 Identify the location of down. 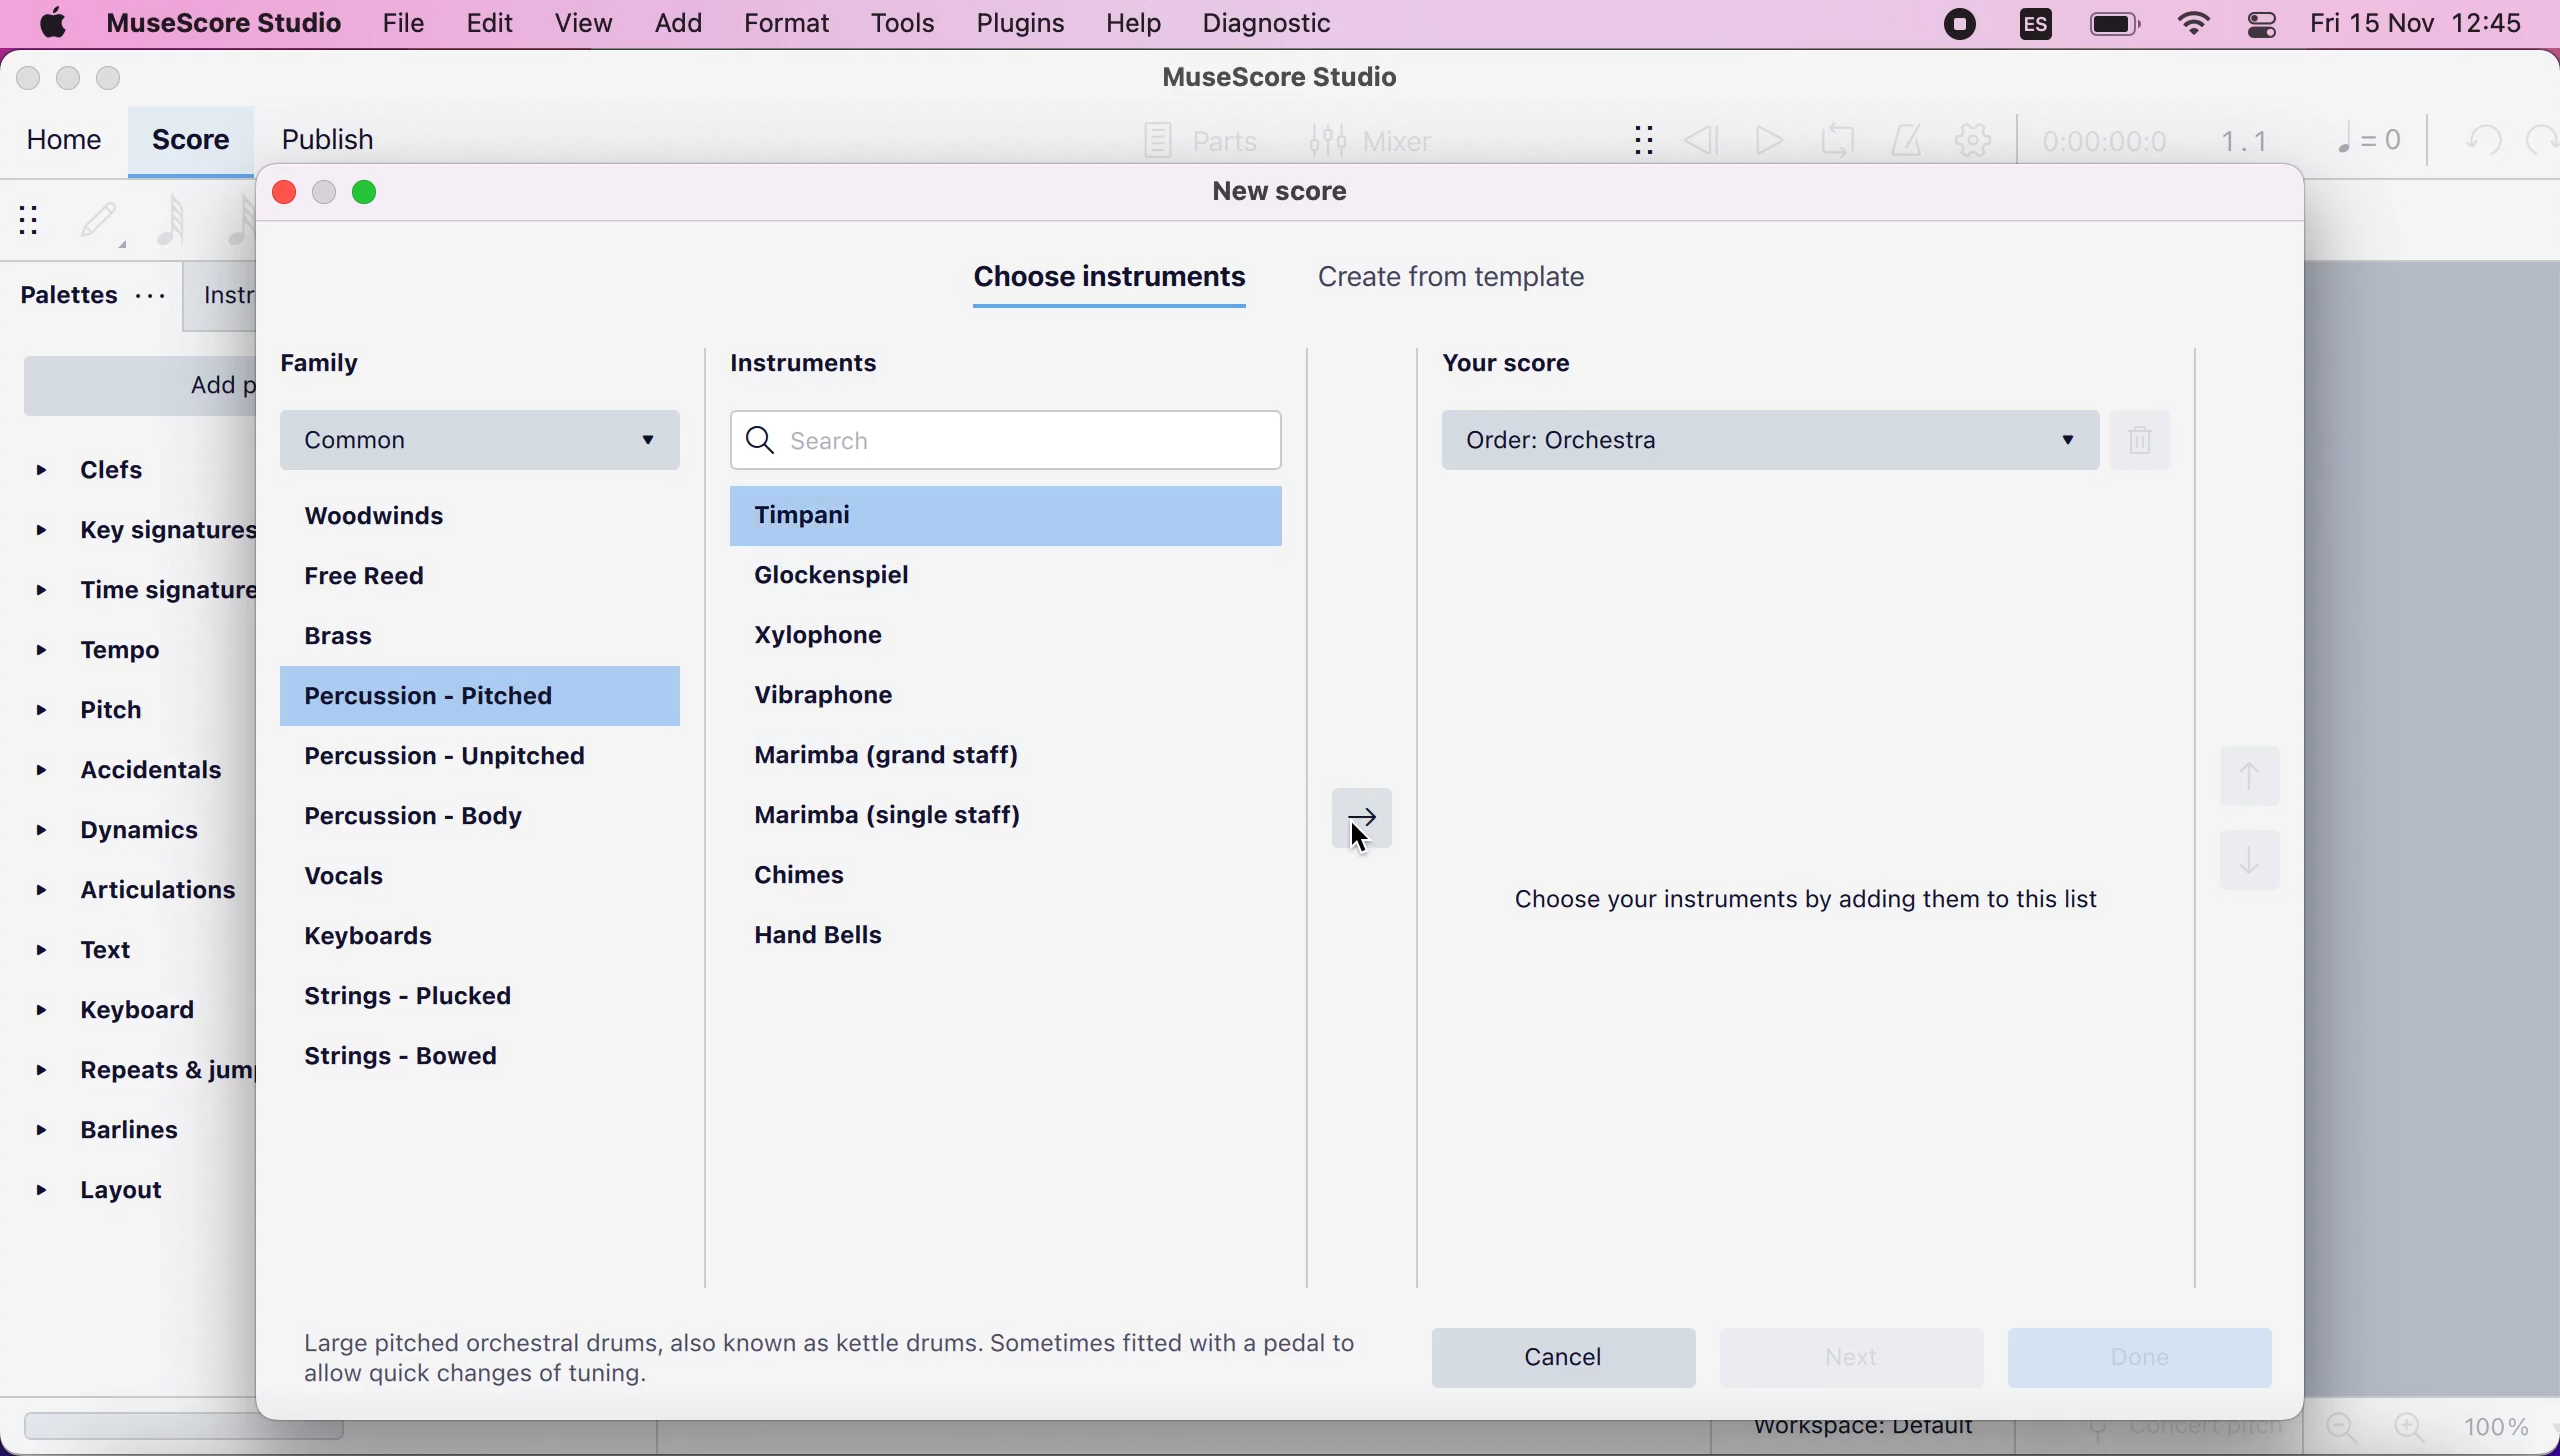
(2250, 869).